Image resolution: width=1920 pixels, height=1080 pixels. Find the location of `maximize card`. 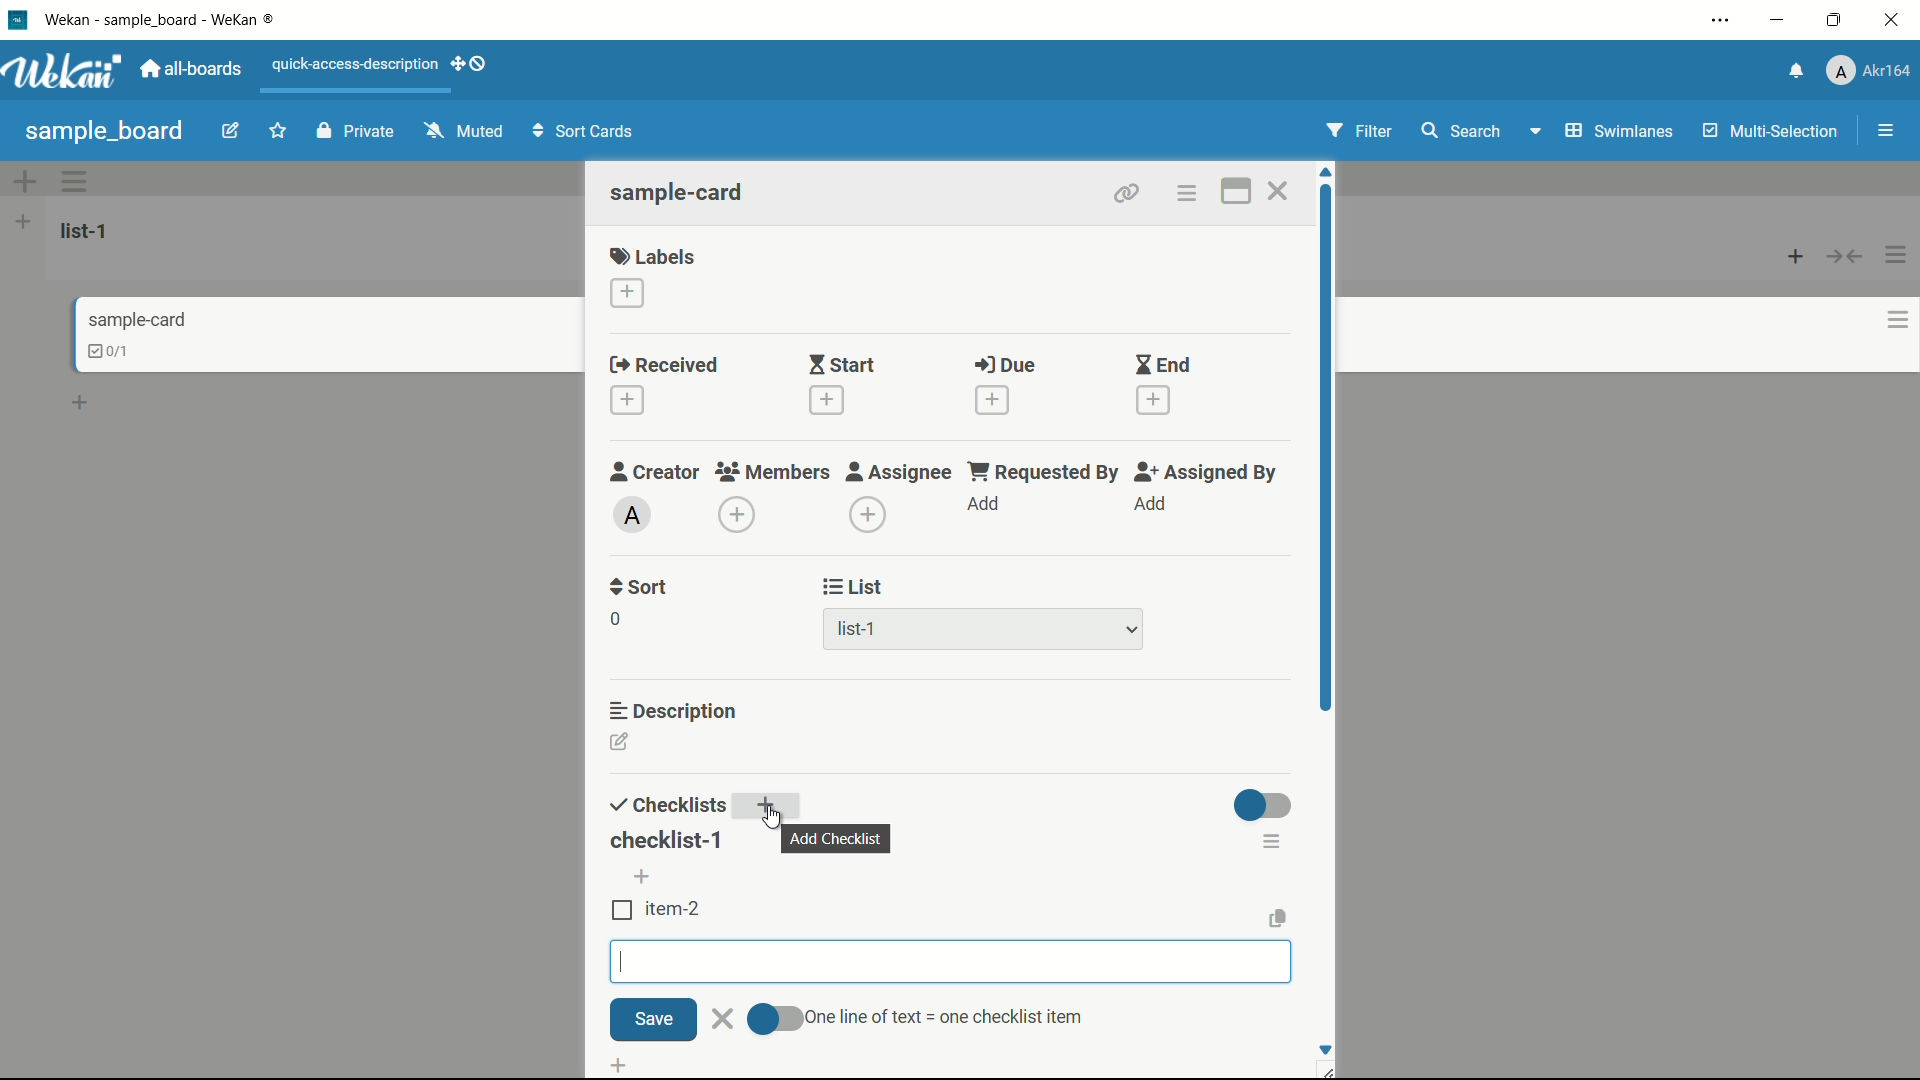

maximize card is located at coordinates (1235, 194).